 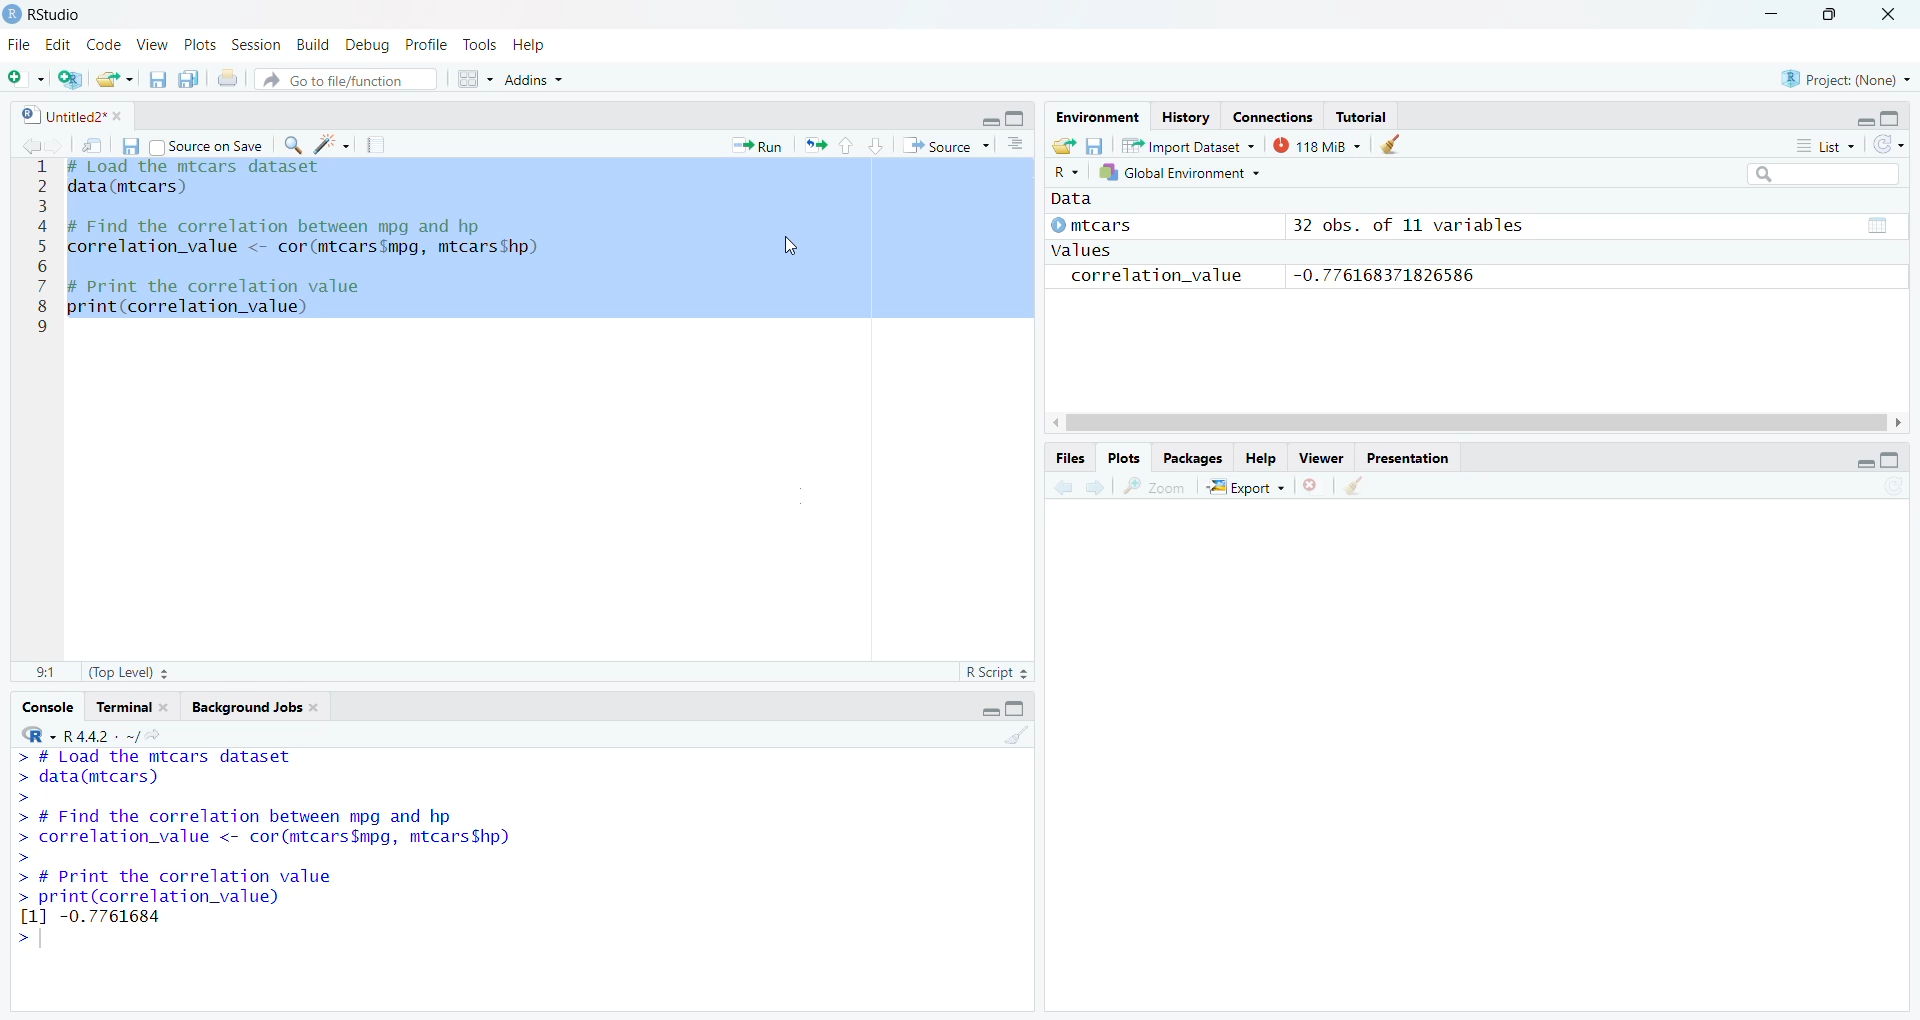 I want to click on Code Tools, so click(x=336, y=144).